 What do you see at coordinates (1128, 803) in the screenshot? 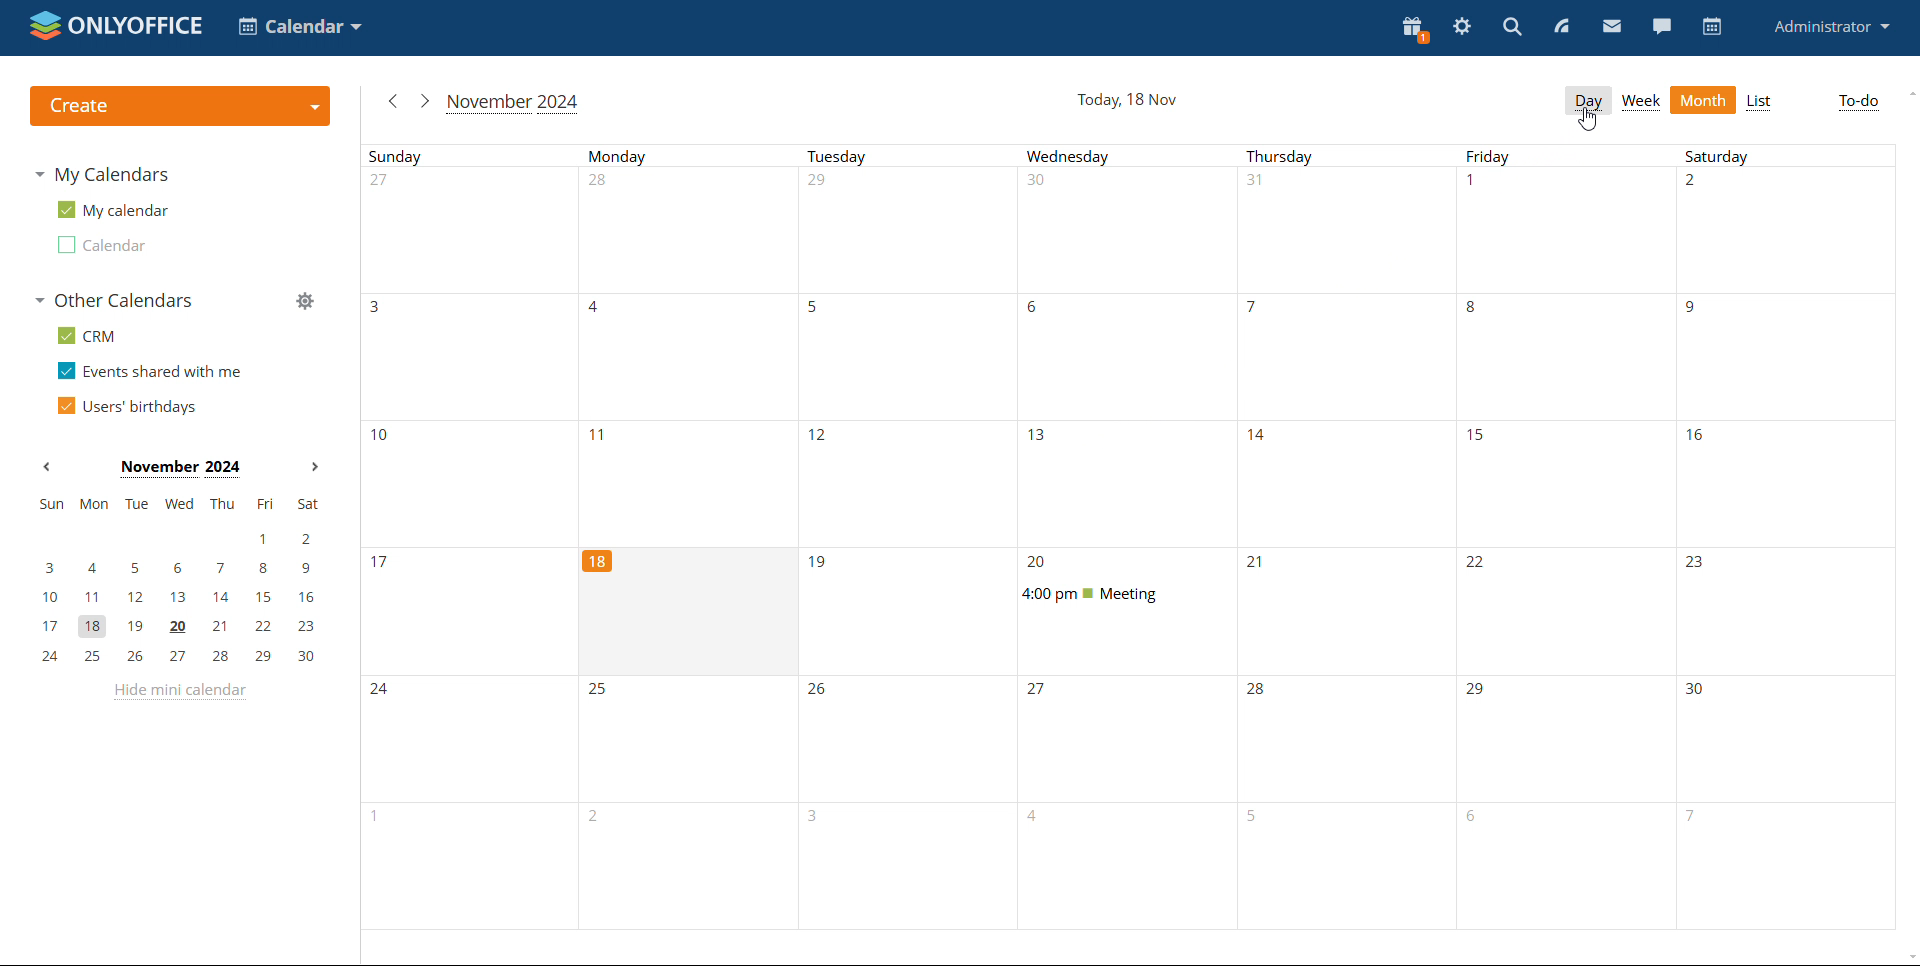
I see `wednesday` at bounding box center [1128, 803].